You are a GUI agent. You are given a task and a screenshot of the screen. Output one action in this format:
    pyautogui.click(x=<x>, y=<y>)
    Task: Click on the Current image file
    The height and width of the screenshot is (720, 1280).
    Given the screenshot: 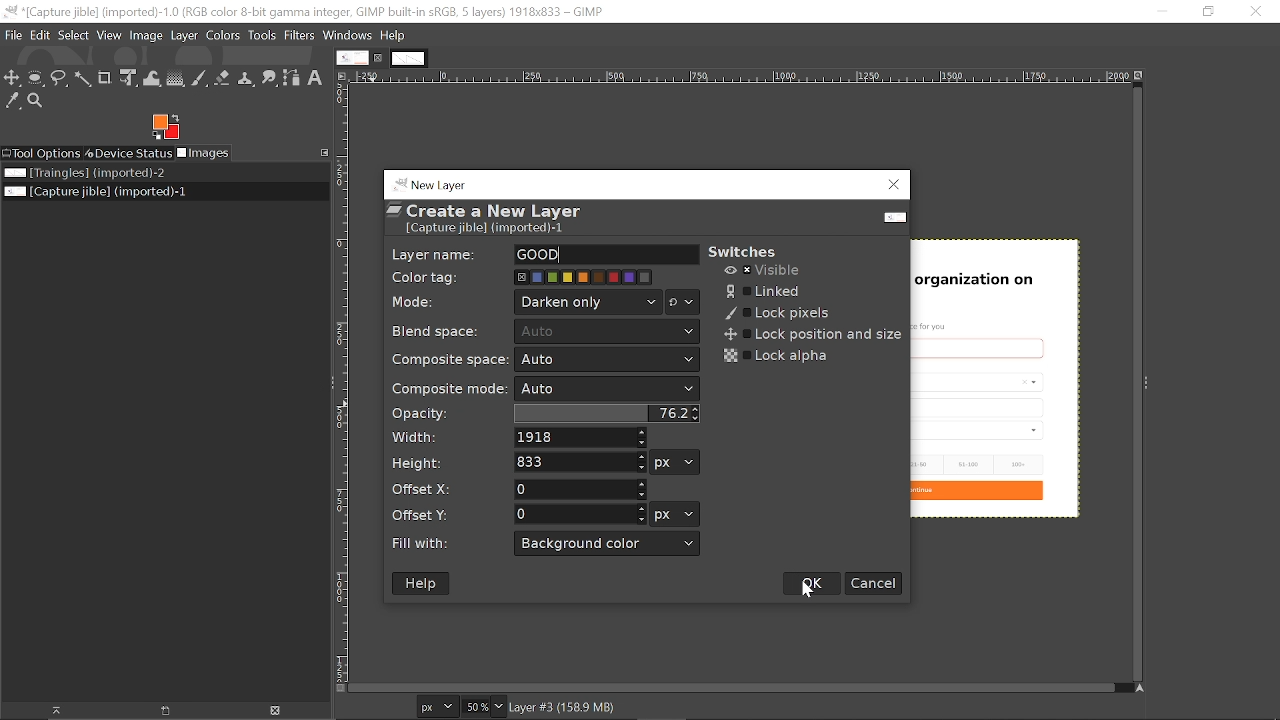 What is the action you would take?
    pyautogui.click(x=94, y=193)
    